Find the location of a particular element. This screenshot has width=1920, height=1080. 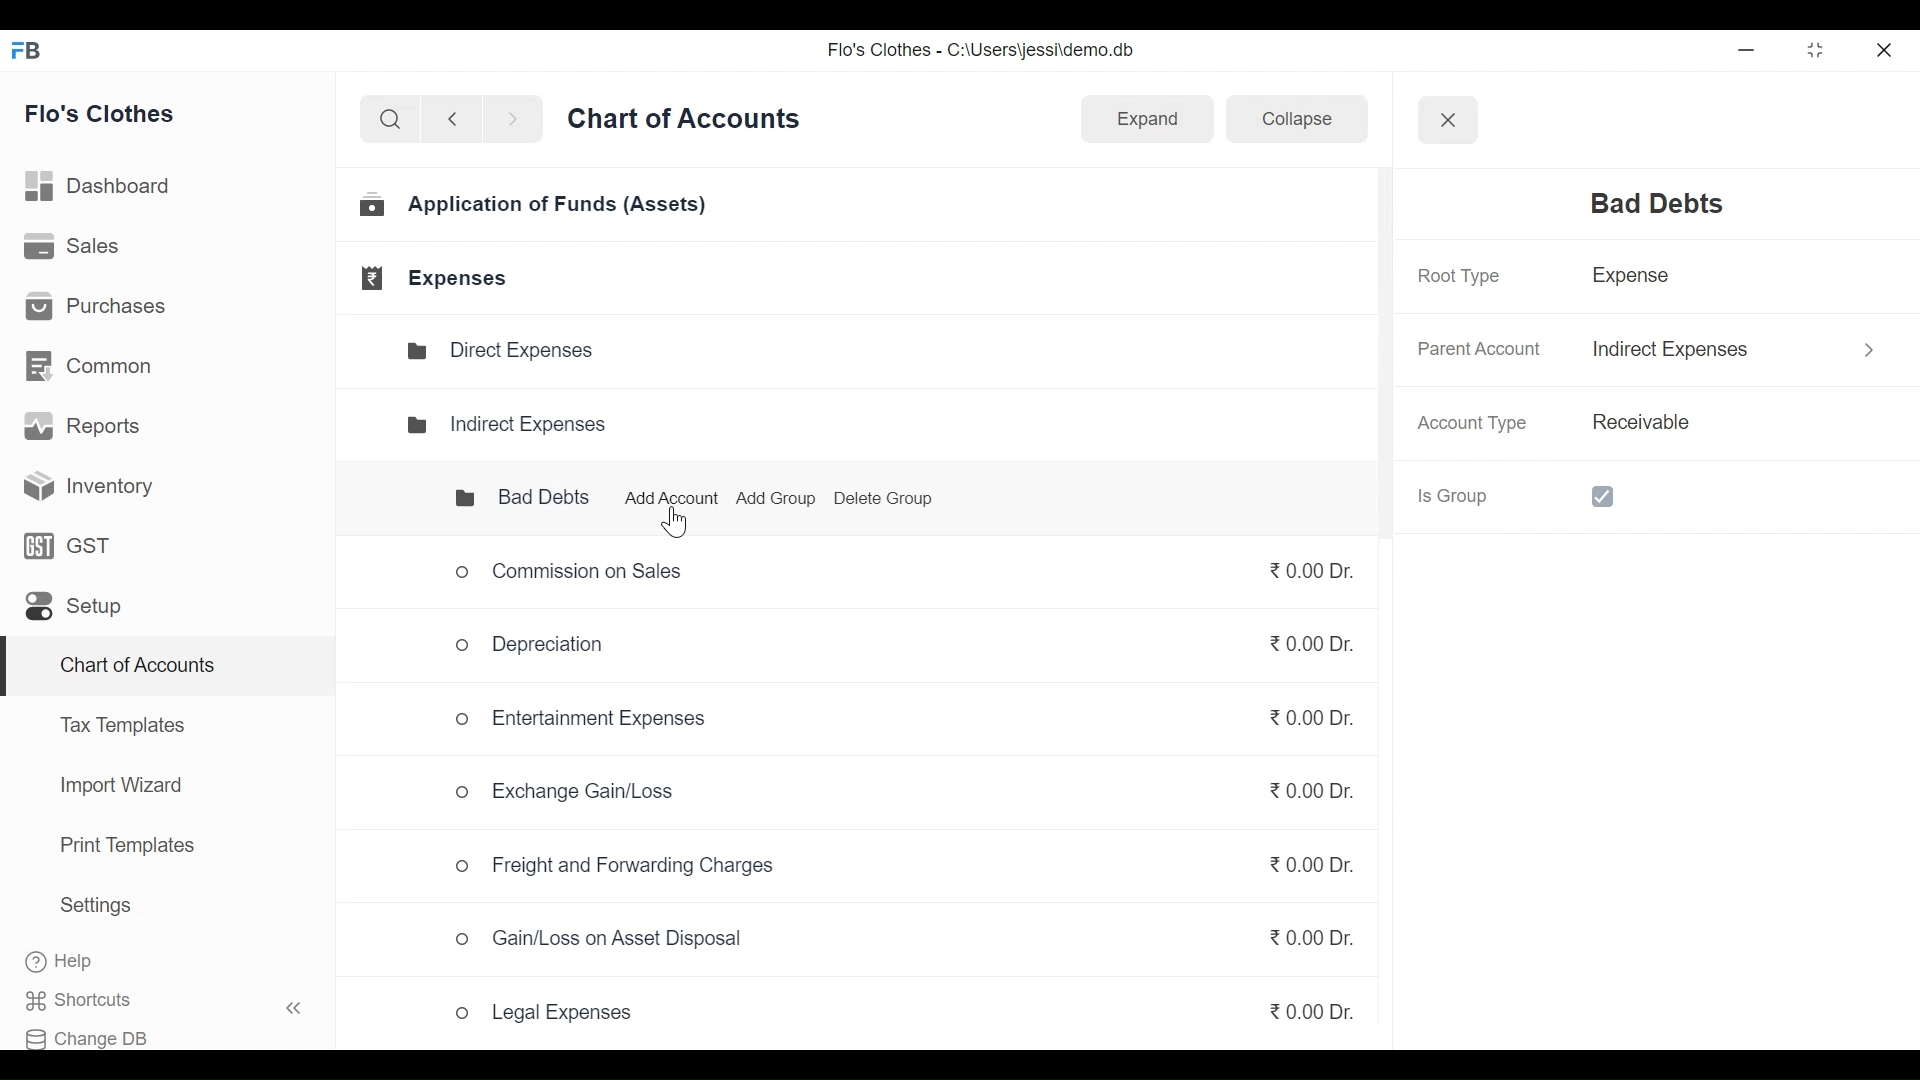

₹0.00 Dr. is located at coordinates (1302, 937).